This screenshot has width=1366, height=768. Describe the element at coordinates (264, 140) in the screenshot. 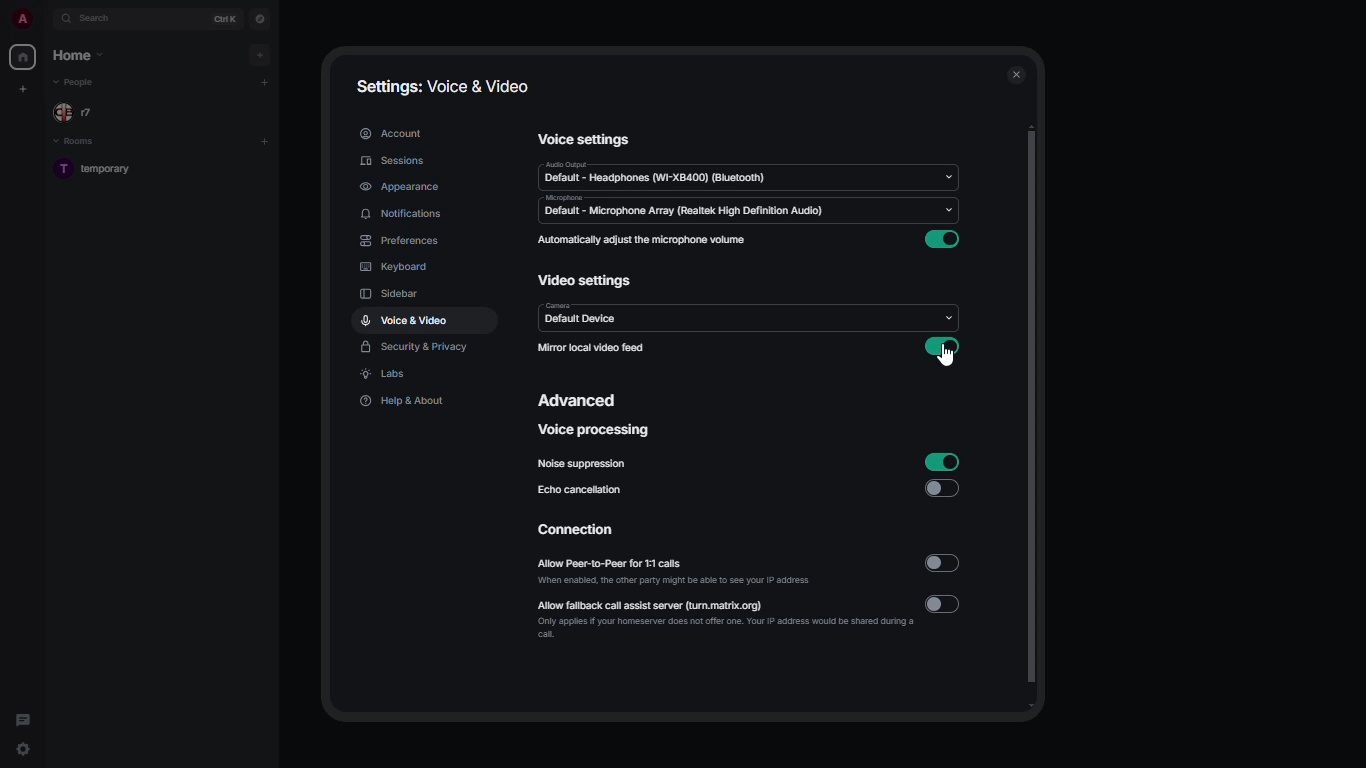

I see `add` at that location.